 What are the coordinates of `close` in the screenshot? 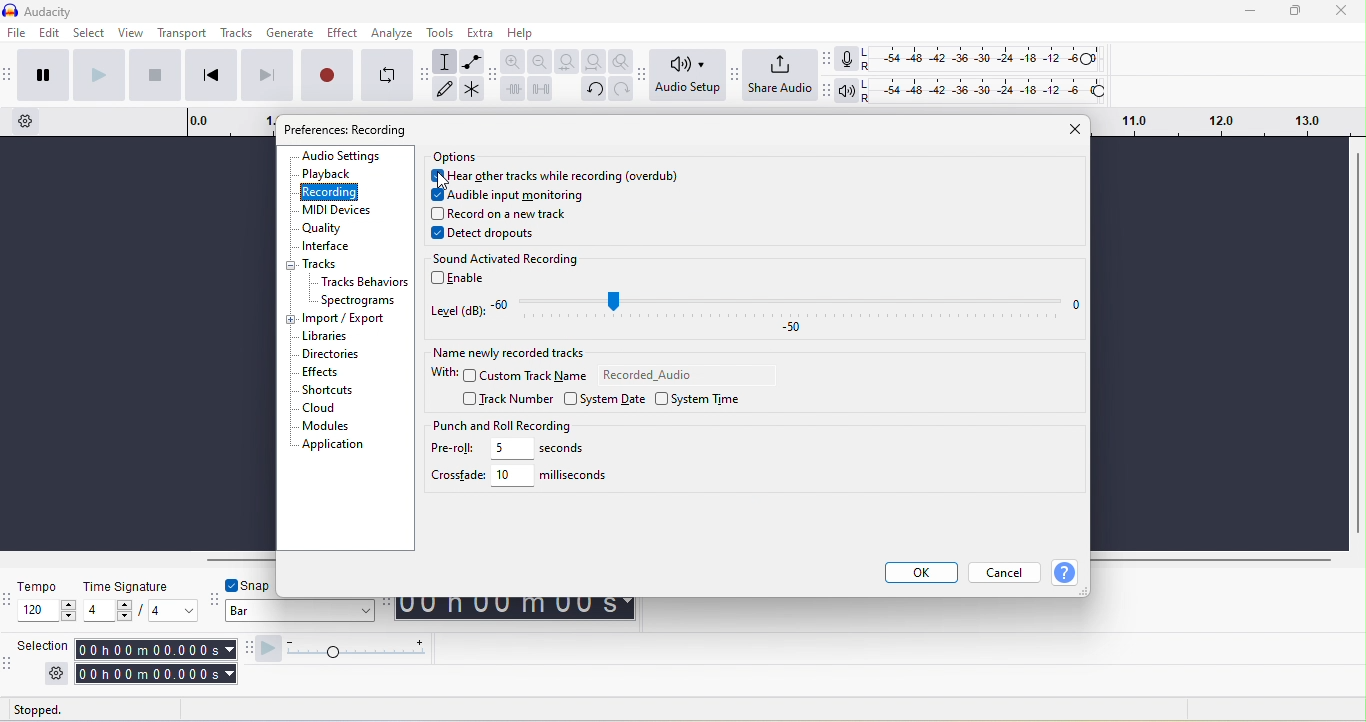 It's located at (1342, 12).